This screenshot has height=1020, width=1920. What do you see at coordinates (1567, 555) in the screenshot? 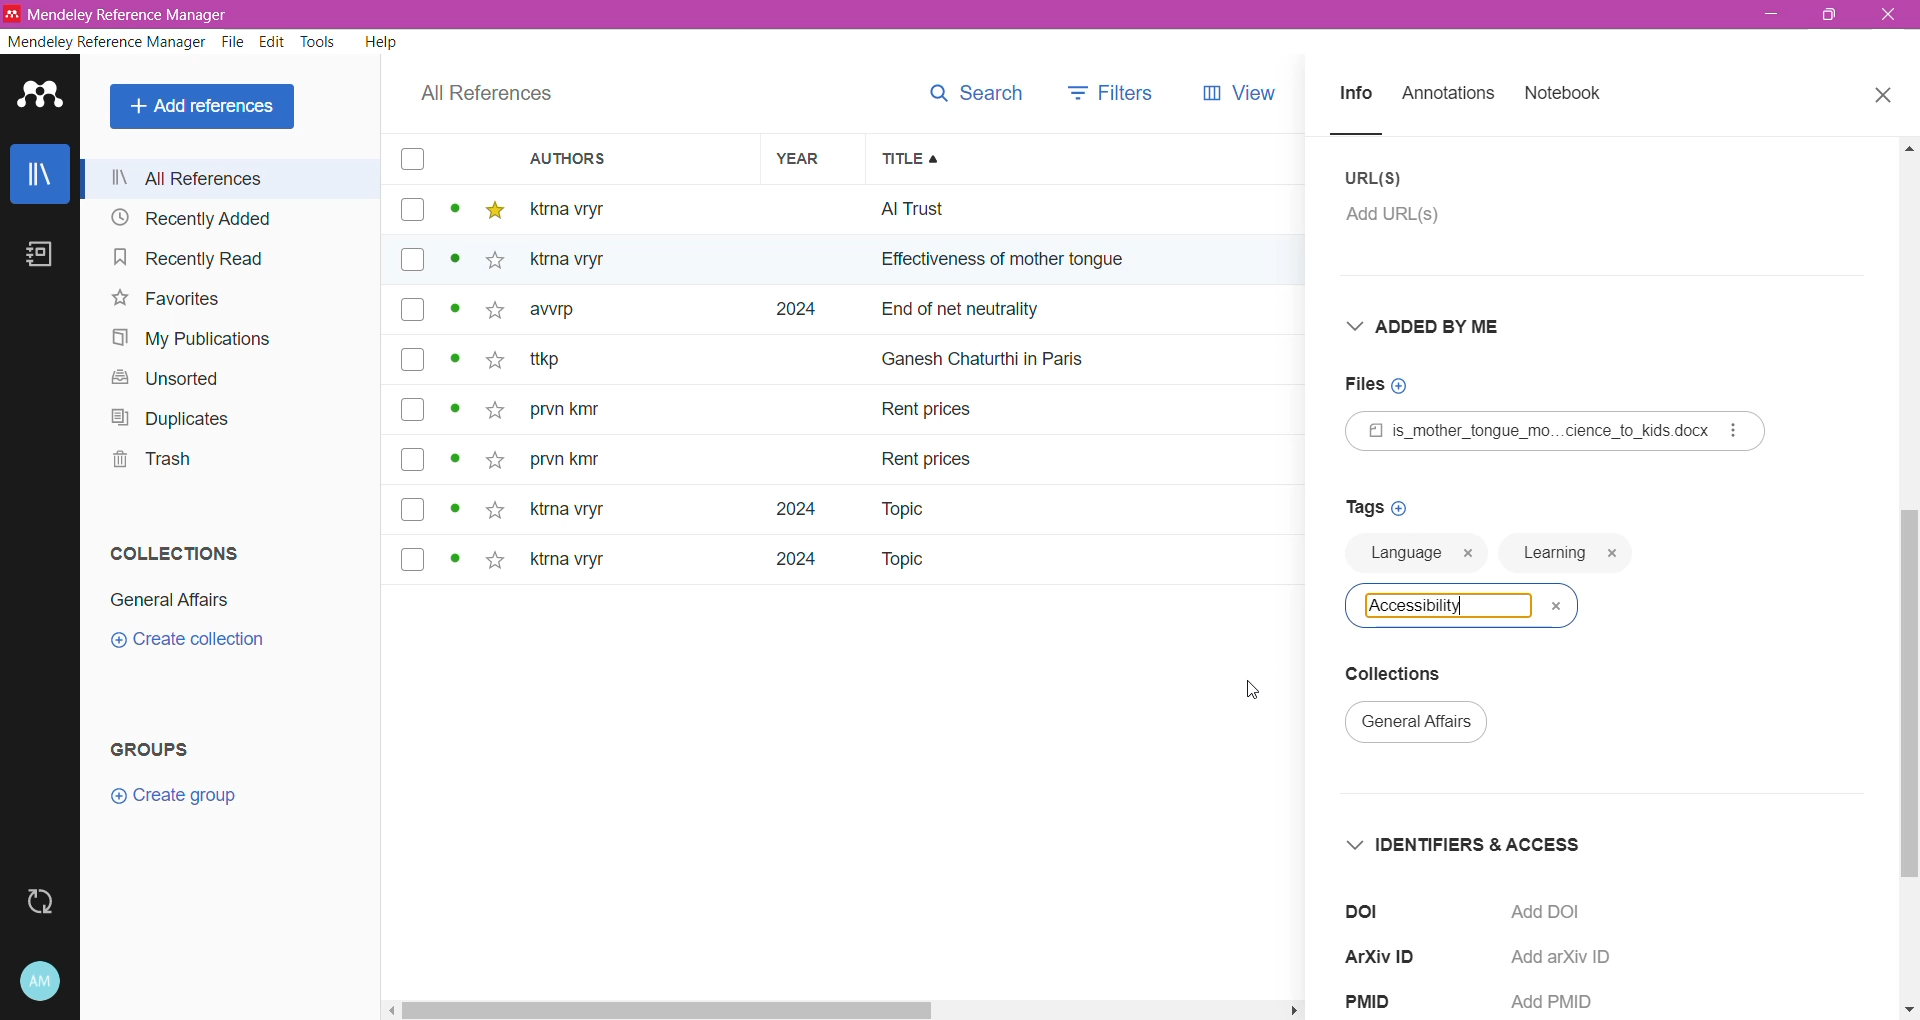
I see `Tag 2 added` at bounding box center [1567, 555].